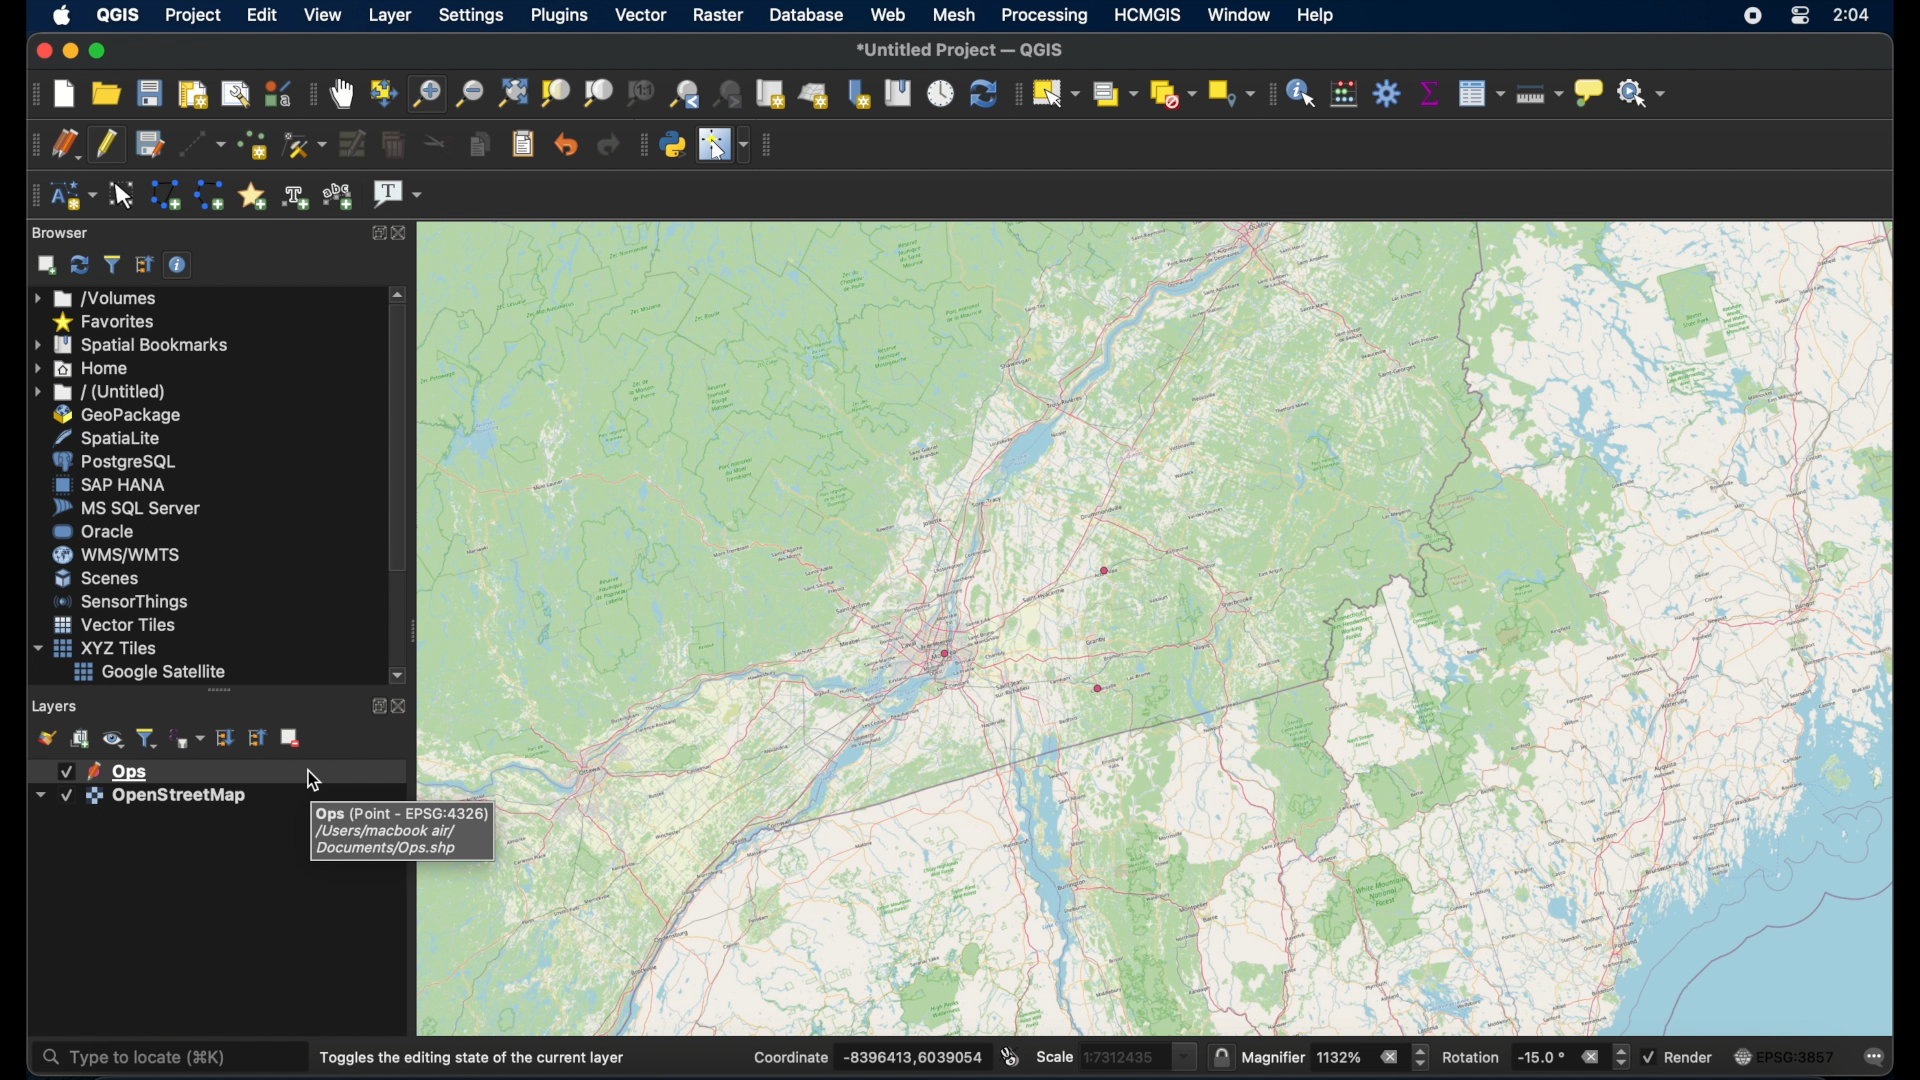  I want to click on zoom next, so click(727, 95).